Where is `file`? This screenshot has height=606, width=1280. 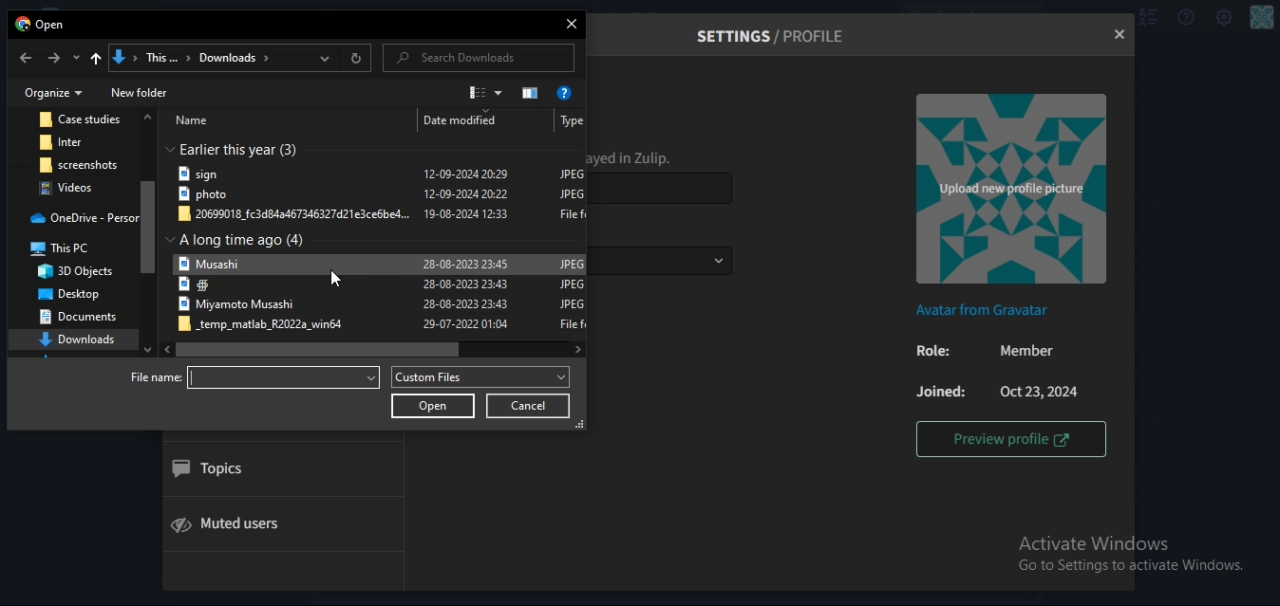
file is located at coordinates (383, 306).